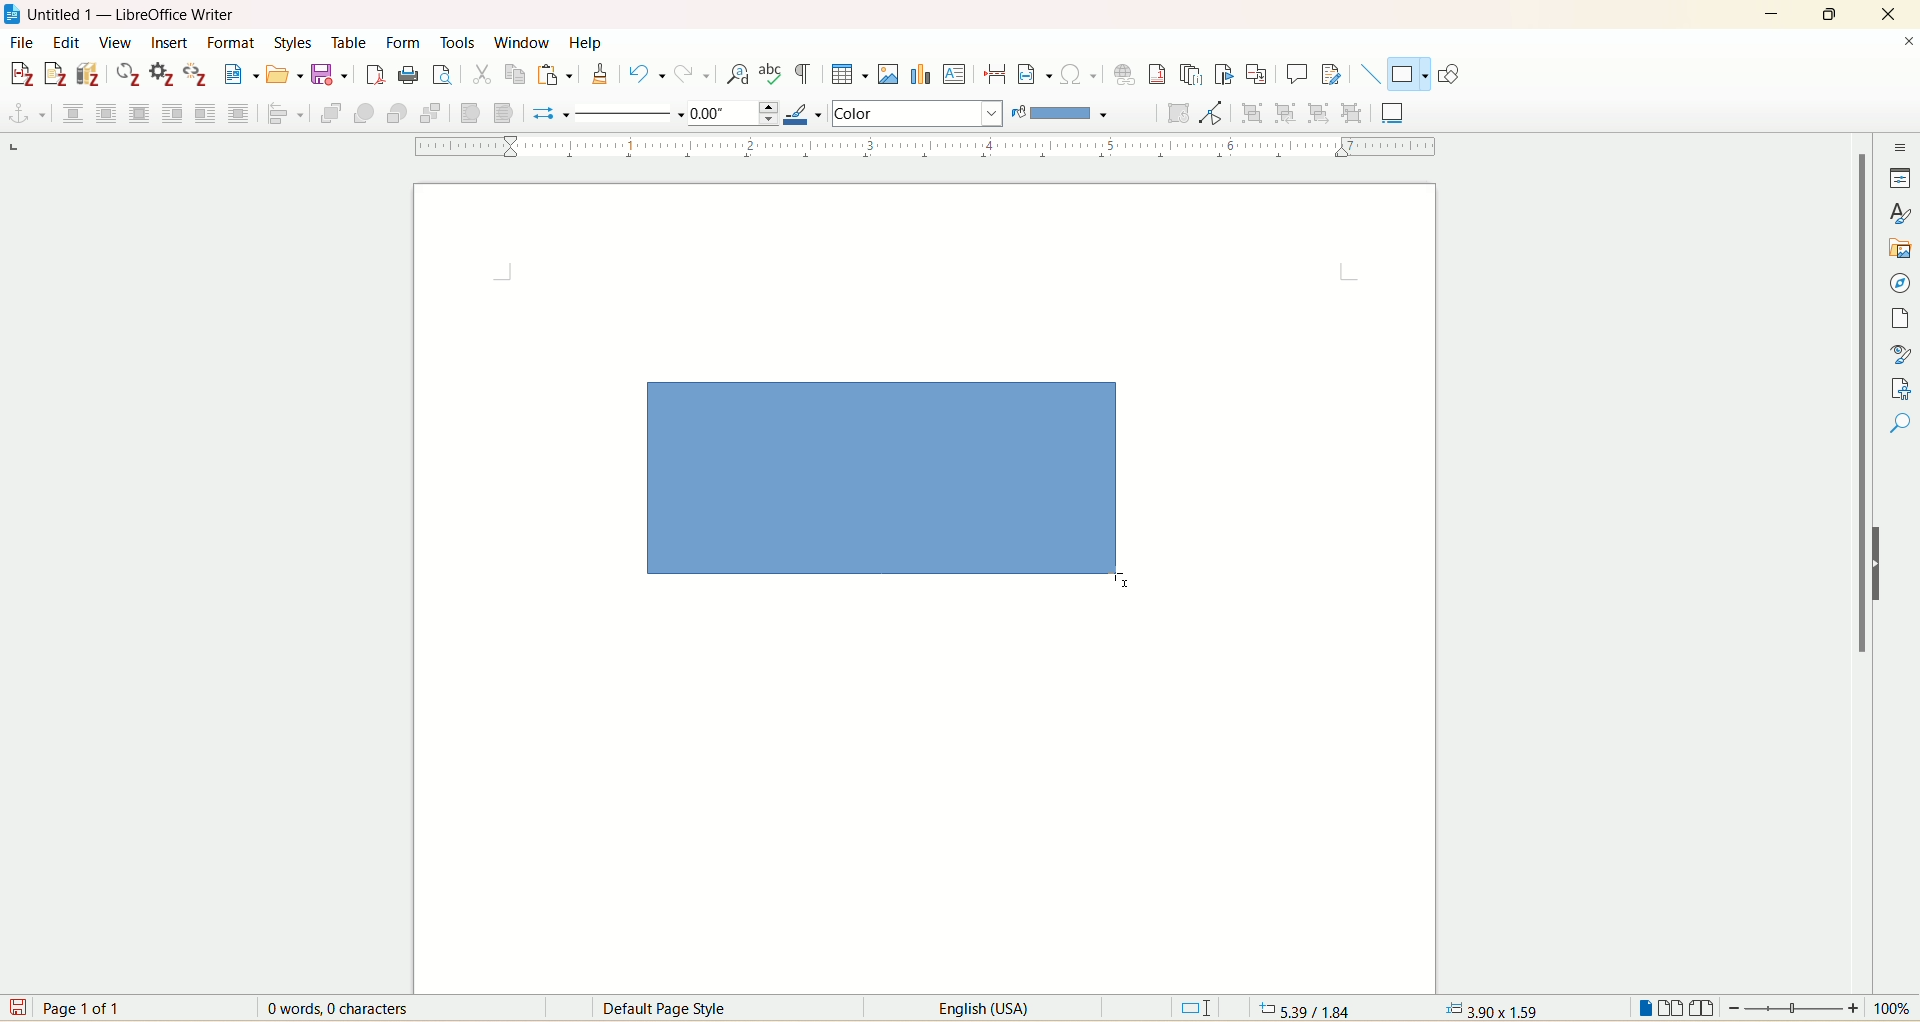 The height and width of the screenshot is (1022, 1920). Describe the element at coordinates (850, 73) in the screenshot. I see `insert table` at that location.